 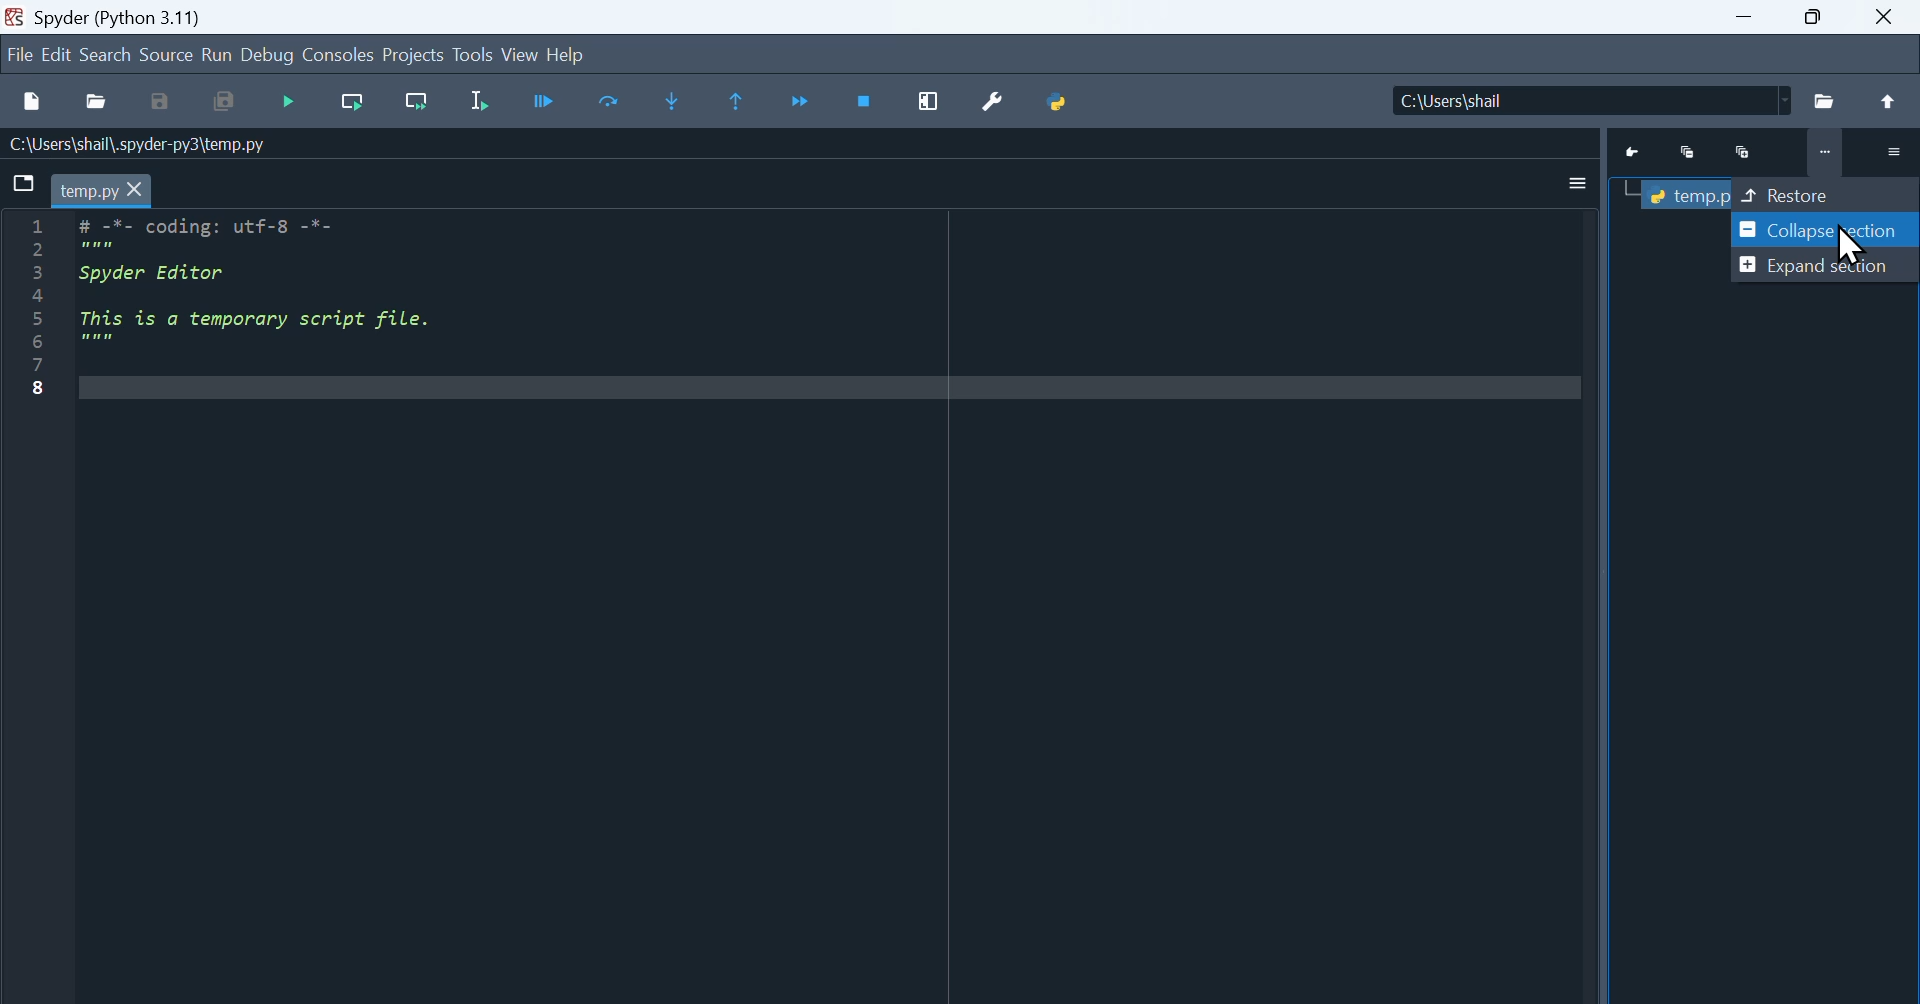 I want to click on Run current cell, so click(x=353, y=103).